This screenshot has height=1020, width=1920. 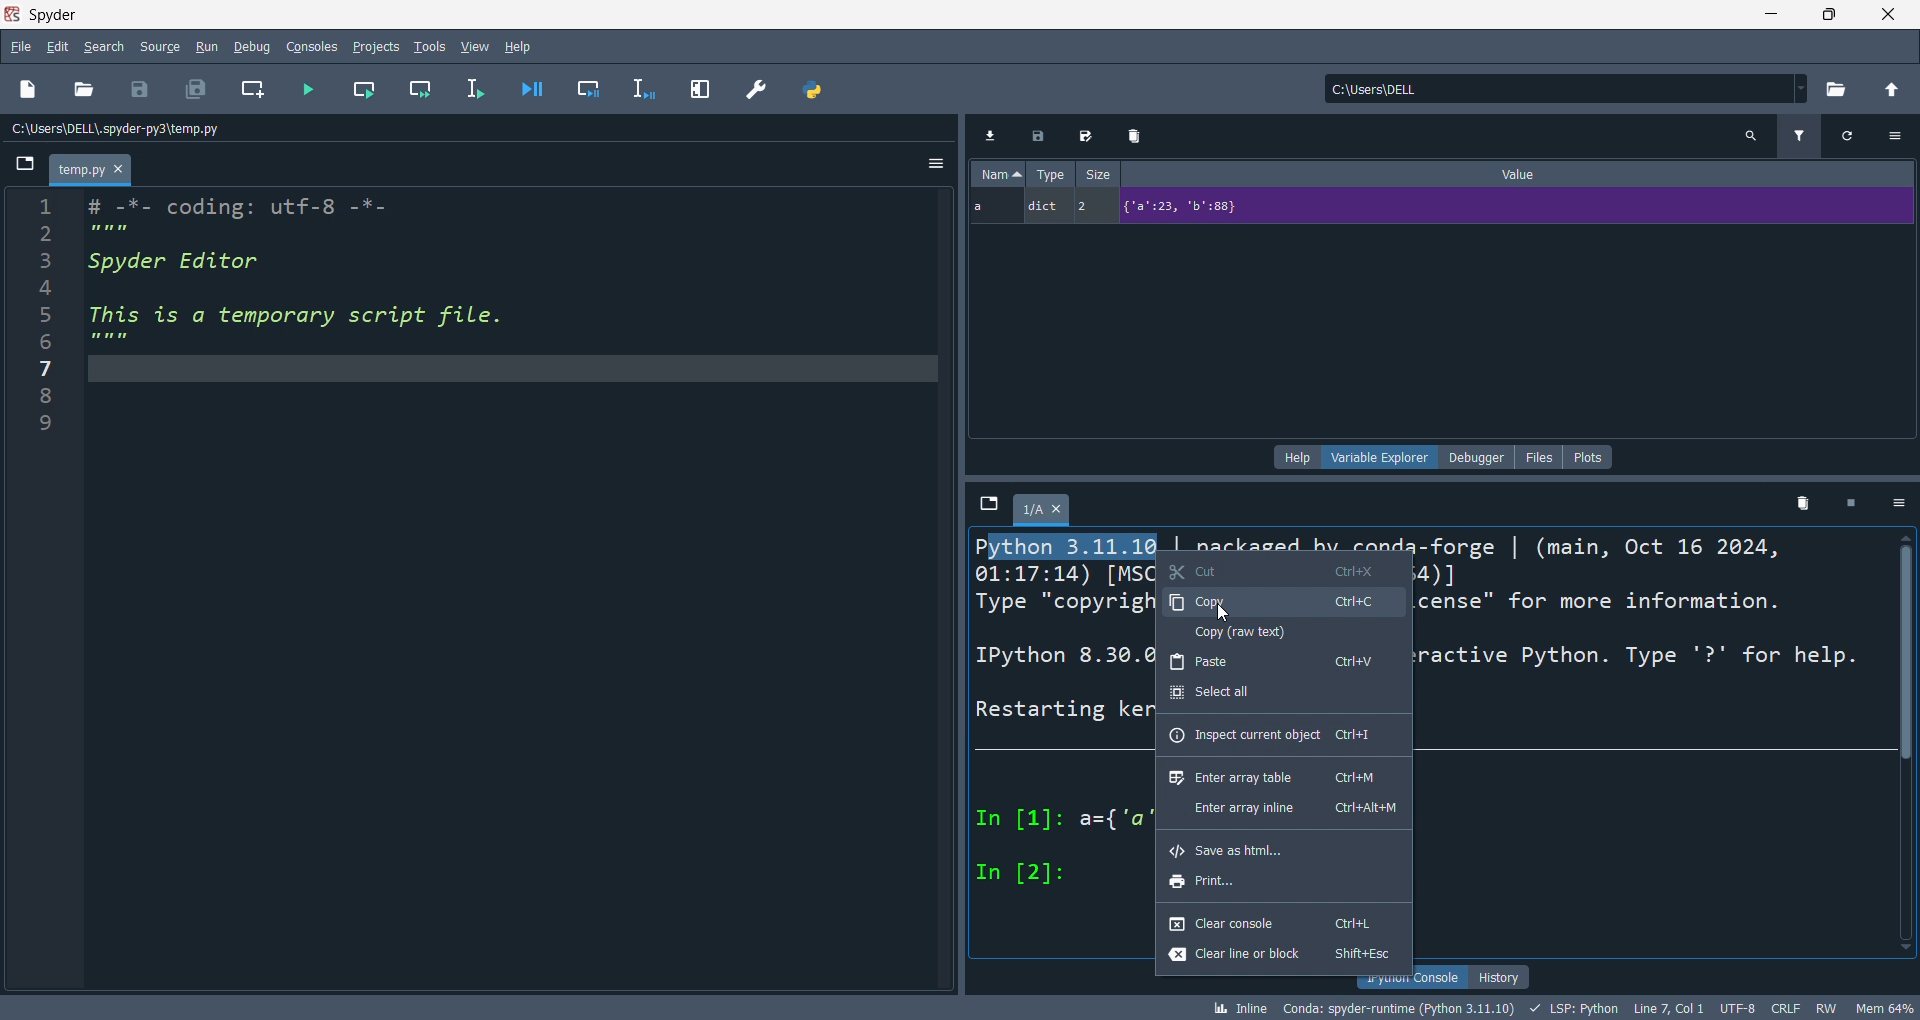 I want to click on edit, so click(x=58, y=46).